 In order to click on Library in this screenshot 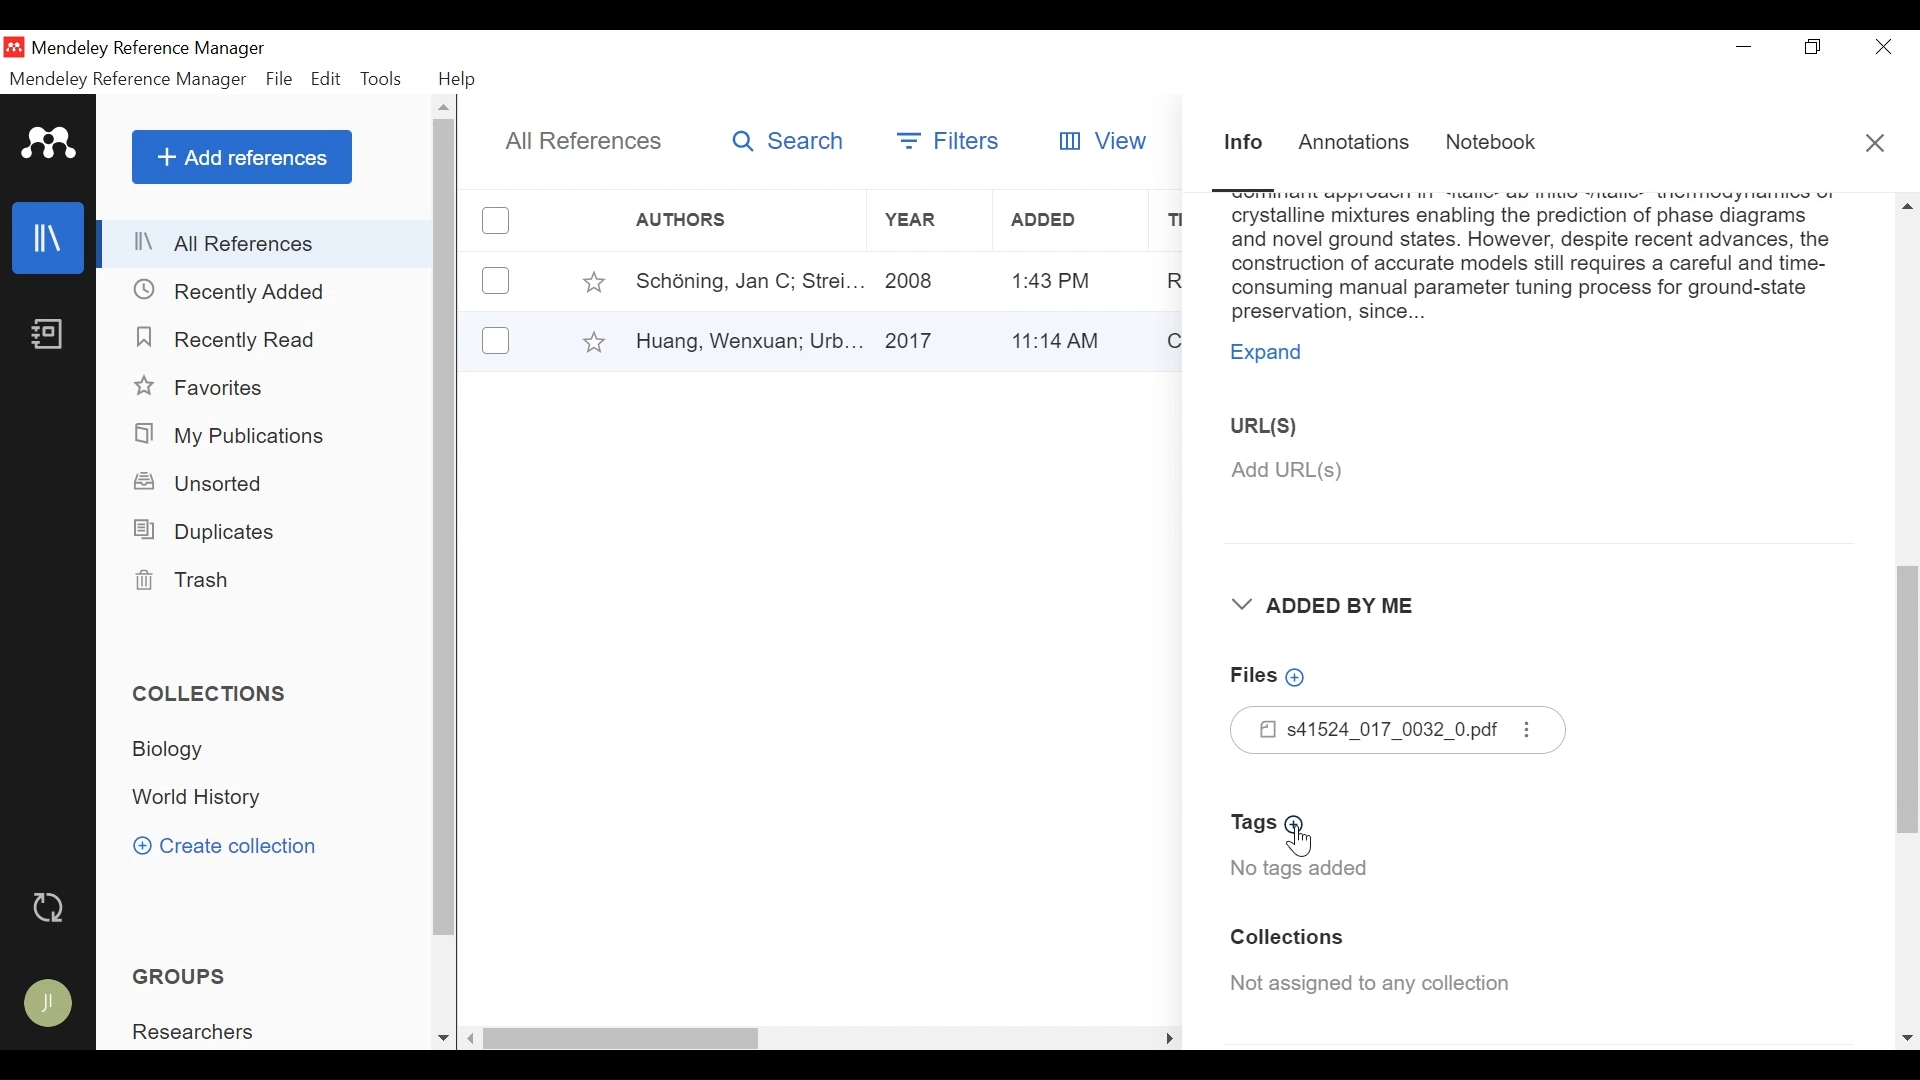, I will do `click(49, 237)`.